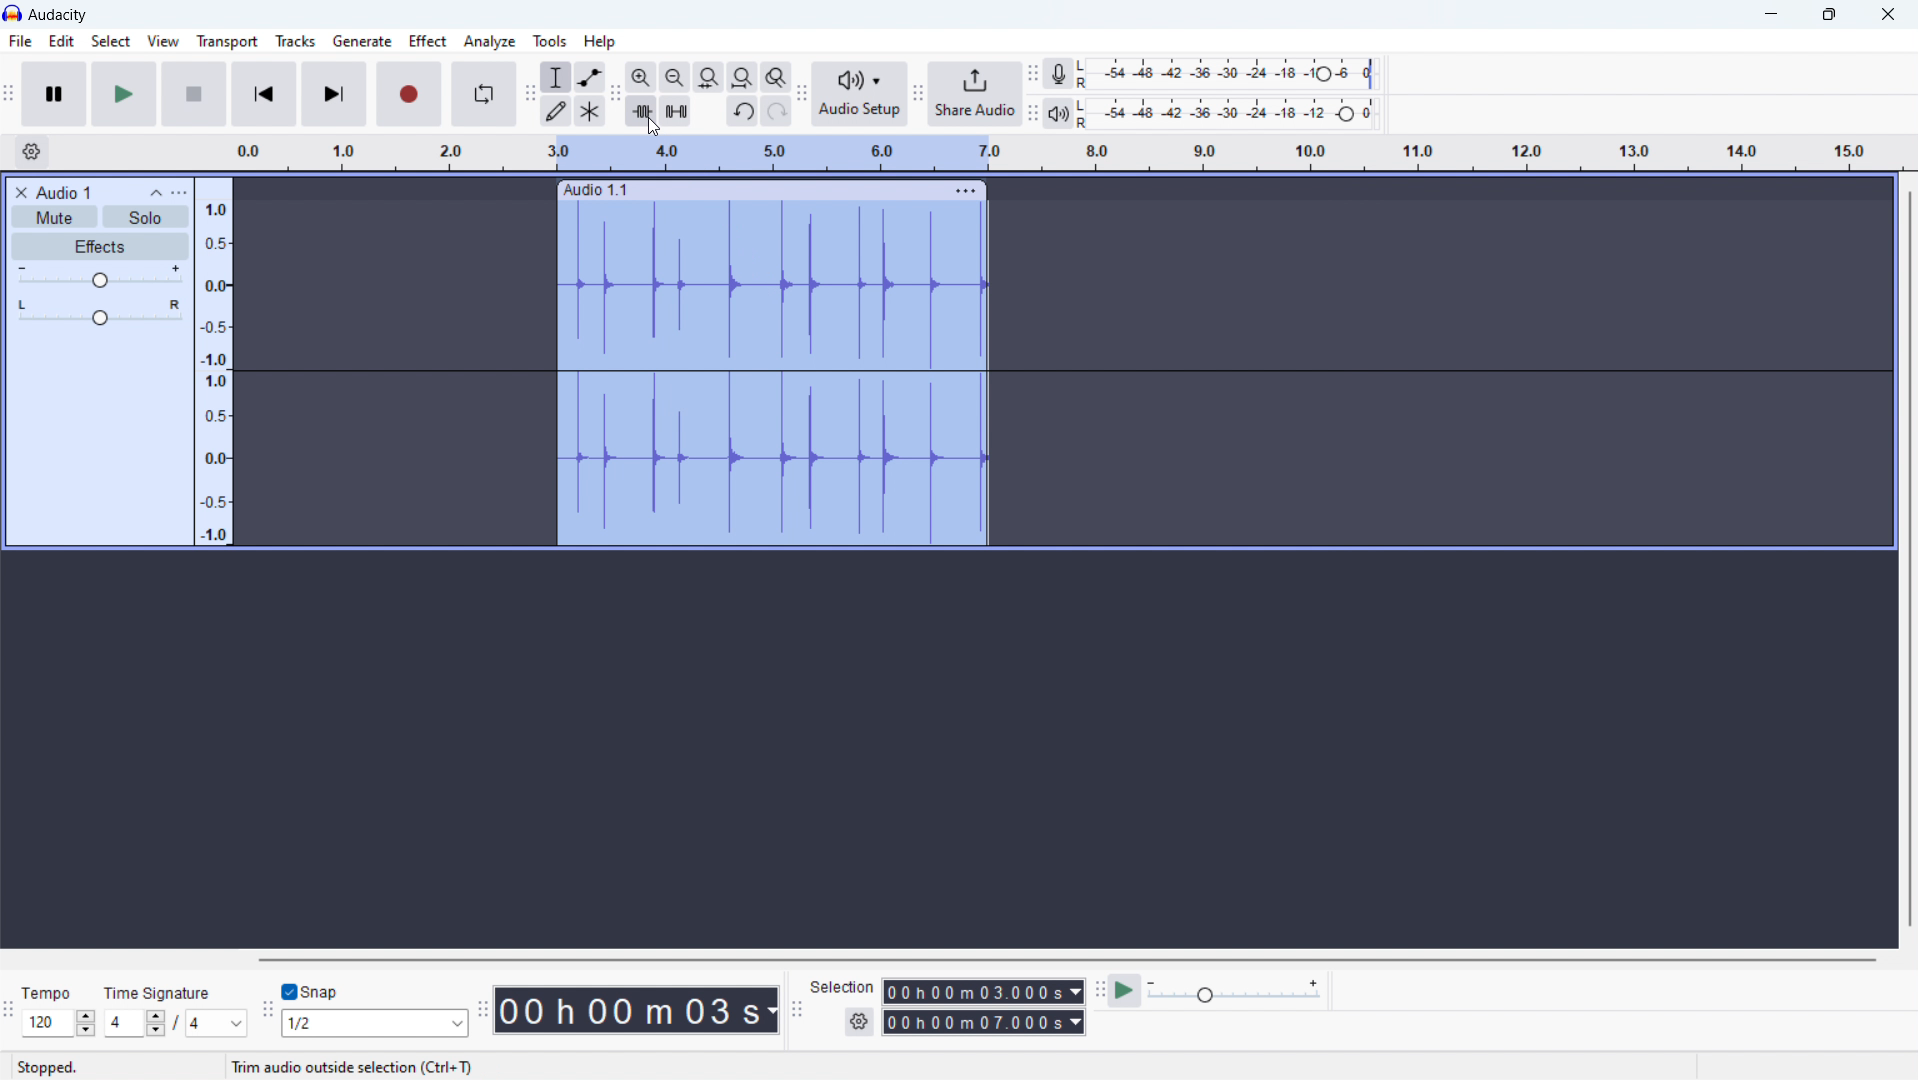 Image resolution: width=1918 pixels, height=1080 pixels. What do you see at coordinates (861, 93) in the screenshot?
I see `audio setup` at bounding box center [861, 93].